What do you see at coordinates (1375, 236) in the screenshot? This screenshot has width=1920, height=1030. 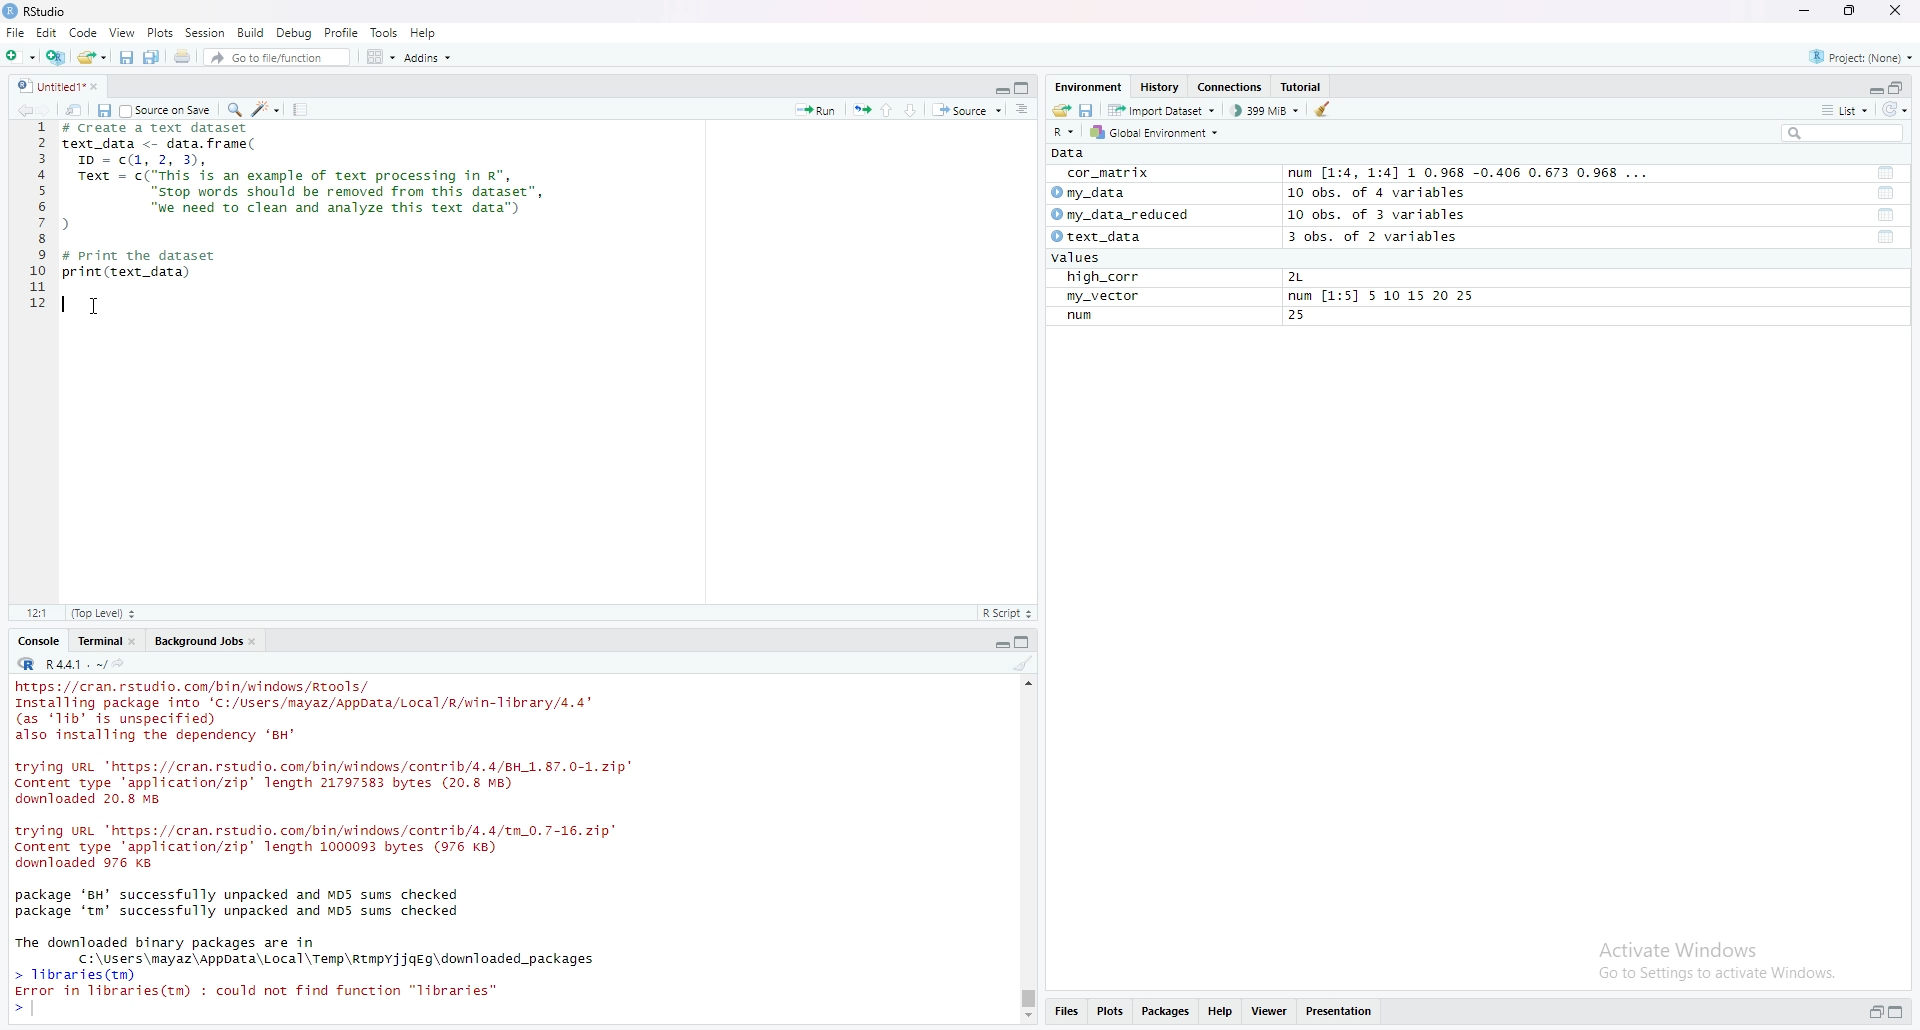 I see `3 obs. of 2 variables` at bounding box center [1375, 236].